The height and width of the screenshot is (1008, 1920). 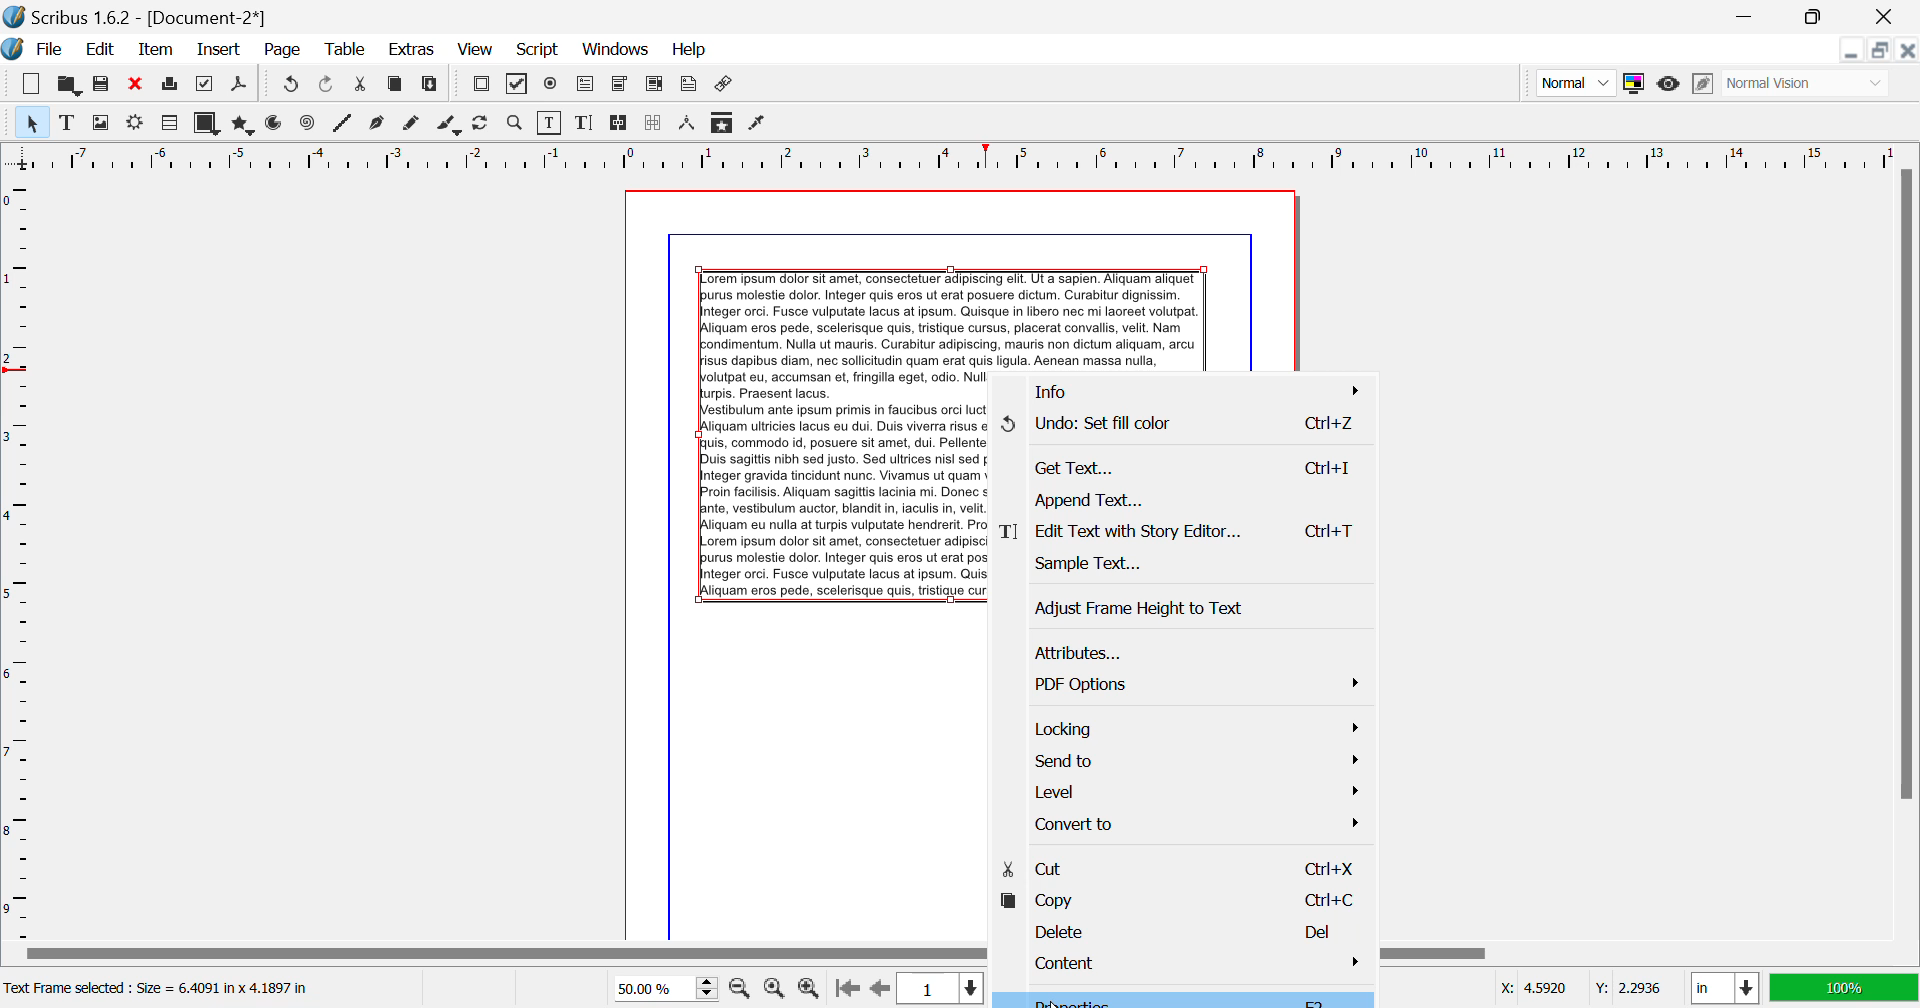 I want to click on Level, so click(x=1178, y=790).